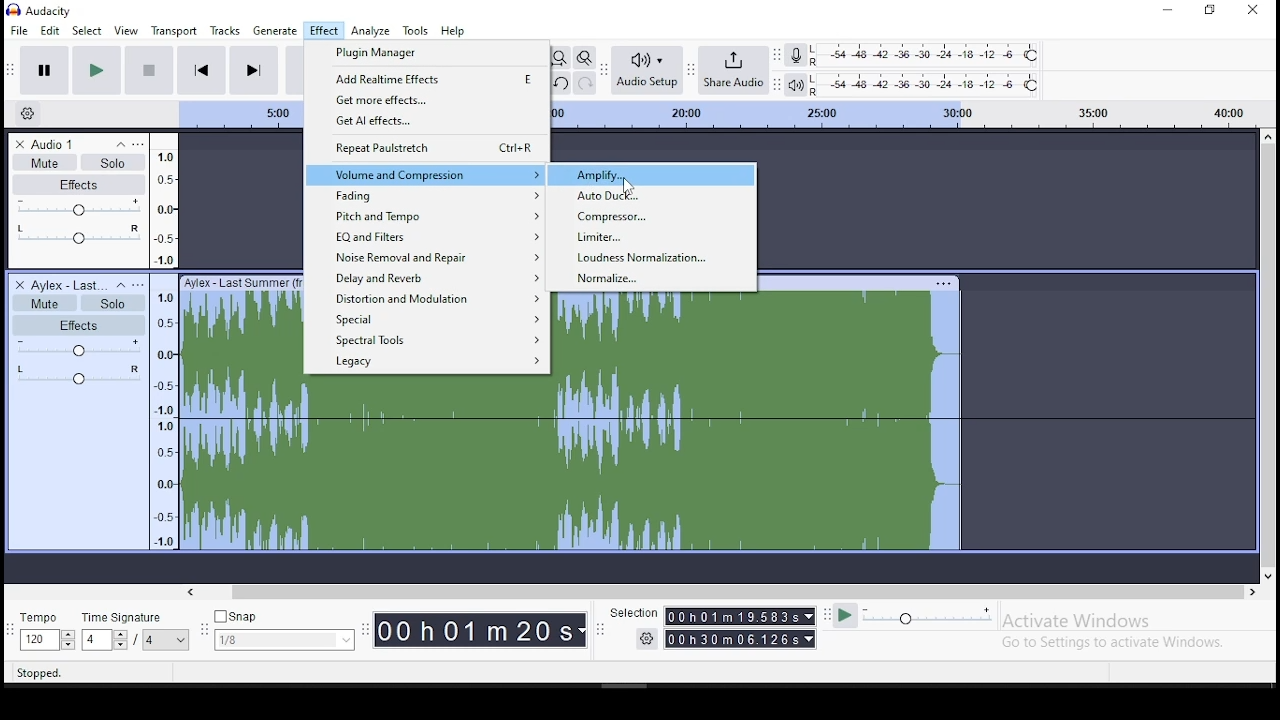 The image size is (1280, 720). What do you see at coordinates (43, 302) in the screenshot?
I see `mute` at bounding box center [43, 302].